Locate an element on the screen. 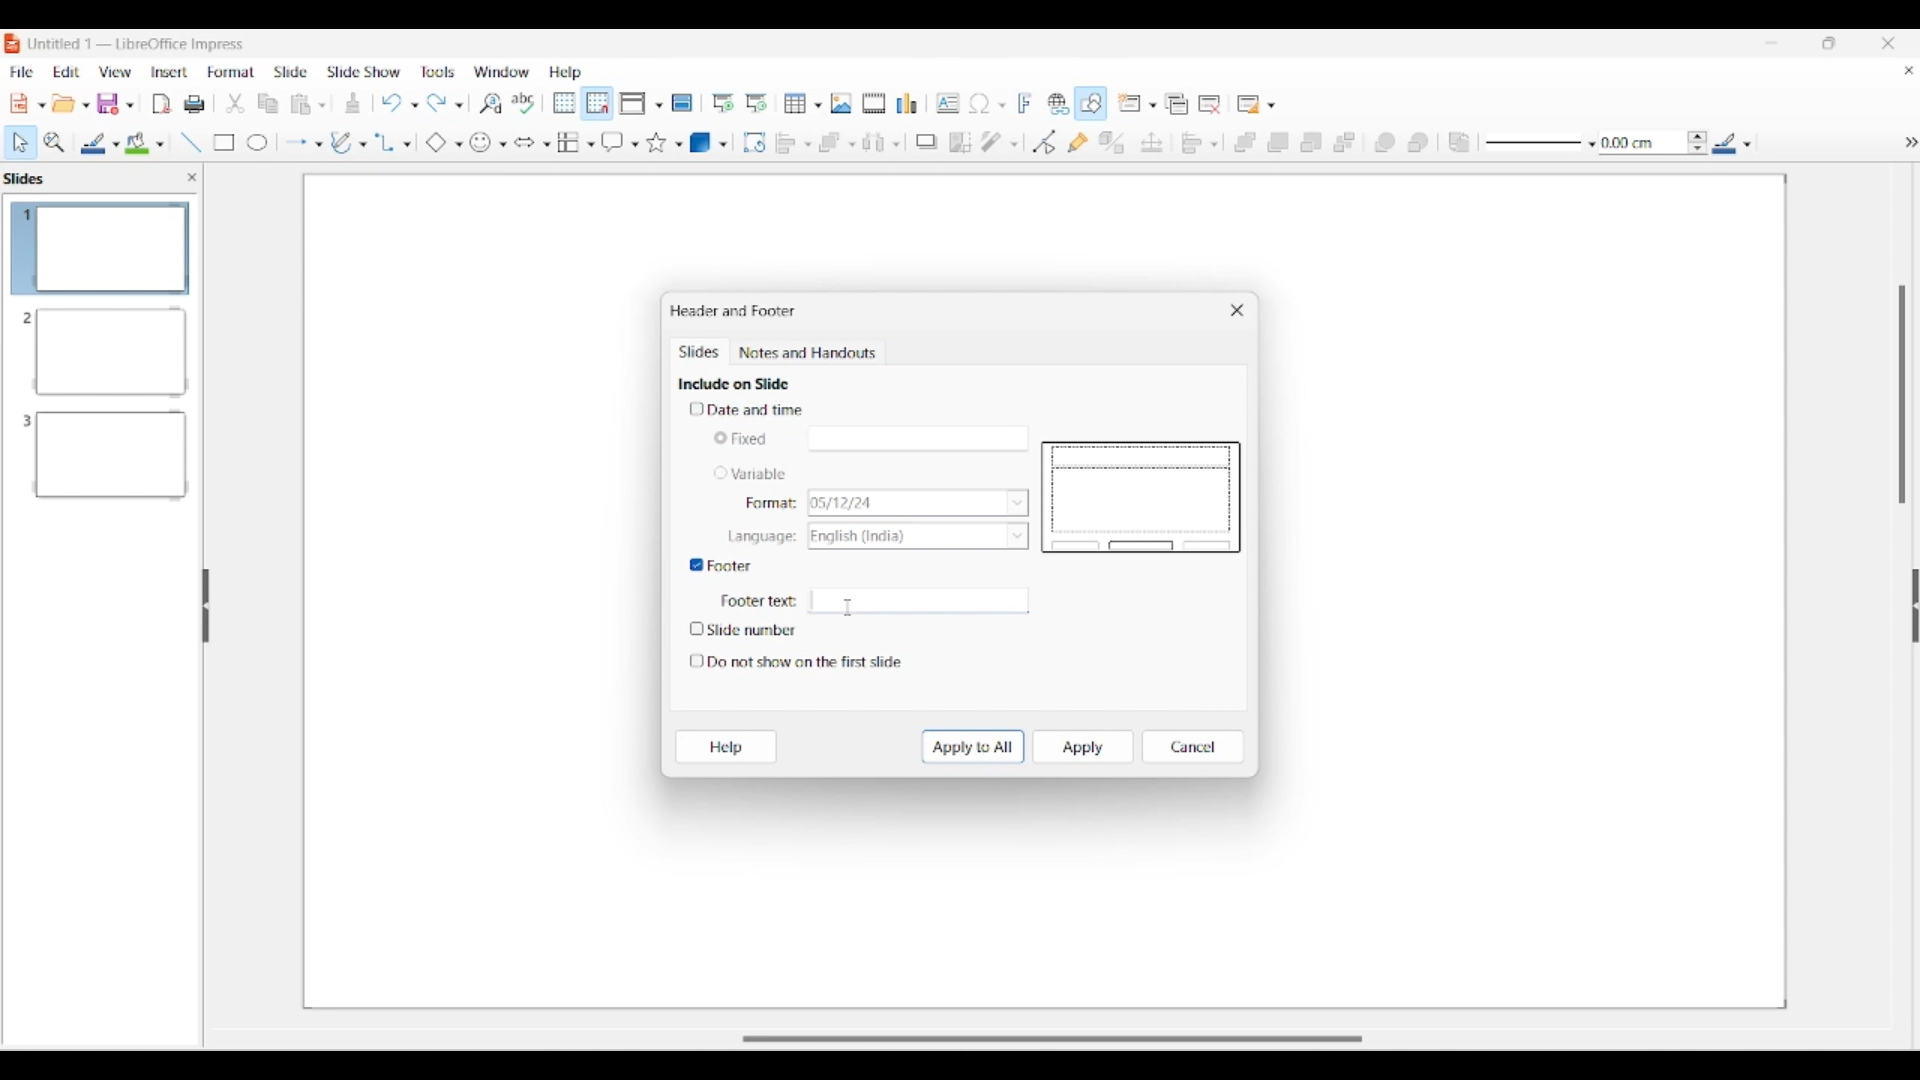 The height and width of the screenshot is (1080, 1920). Insert framework text is located at coordinates (1025, 103).